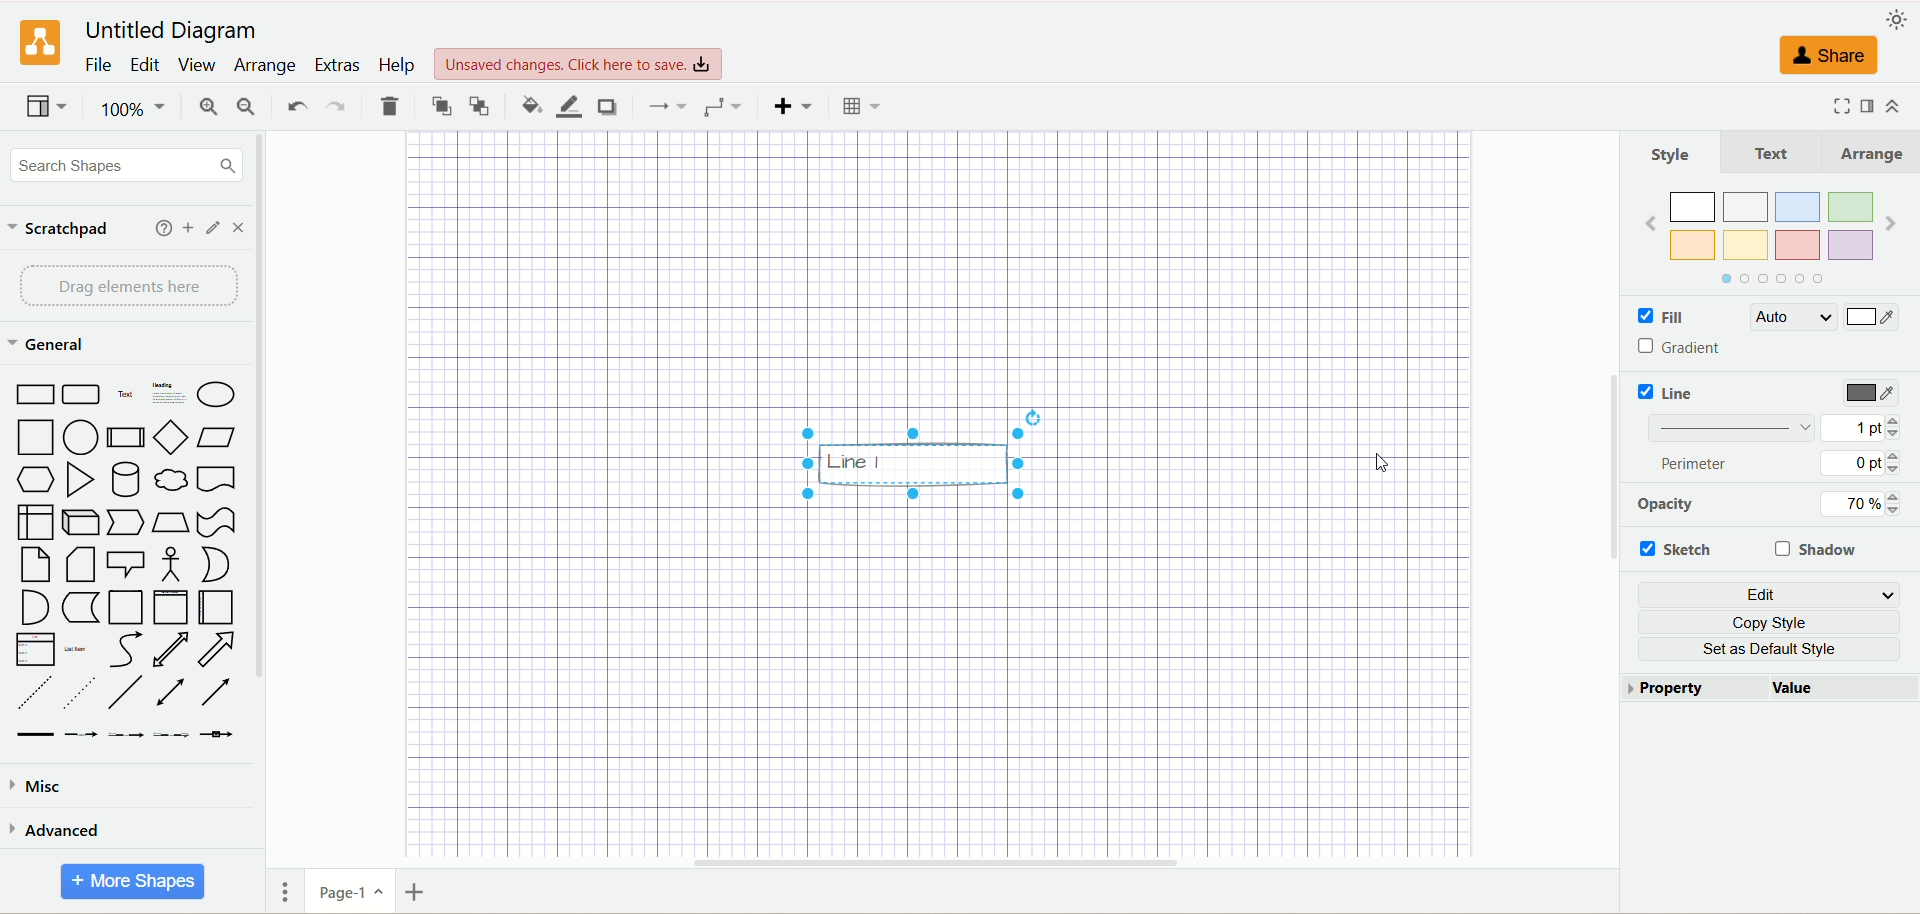 The height and width of the screenshot is (914, 1920). Describe the element at coordinates (136, 879) in the screenshot. I see `more shapes` at that location.